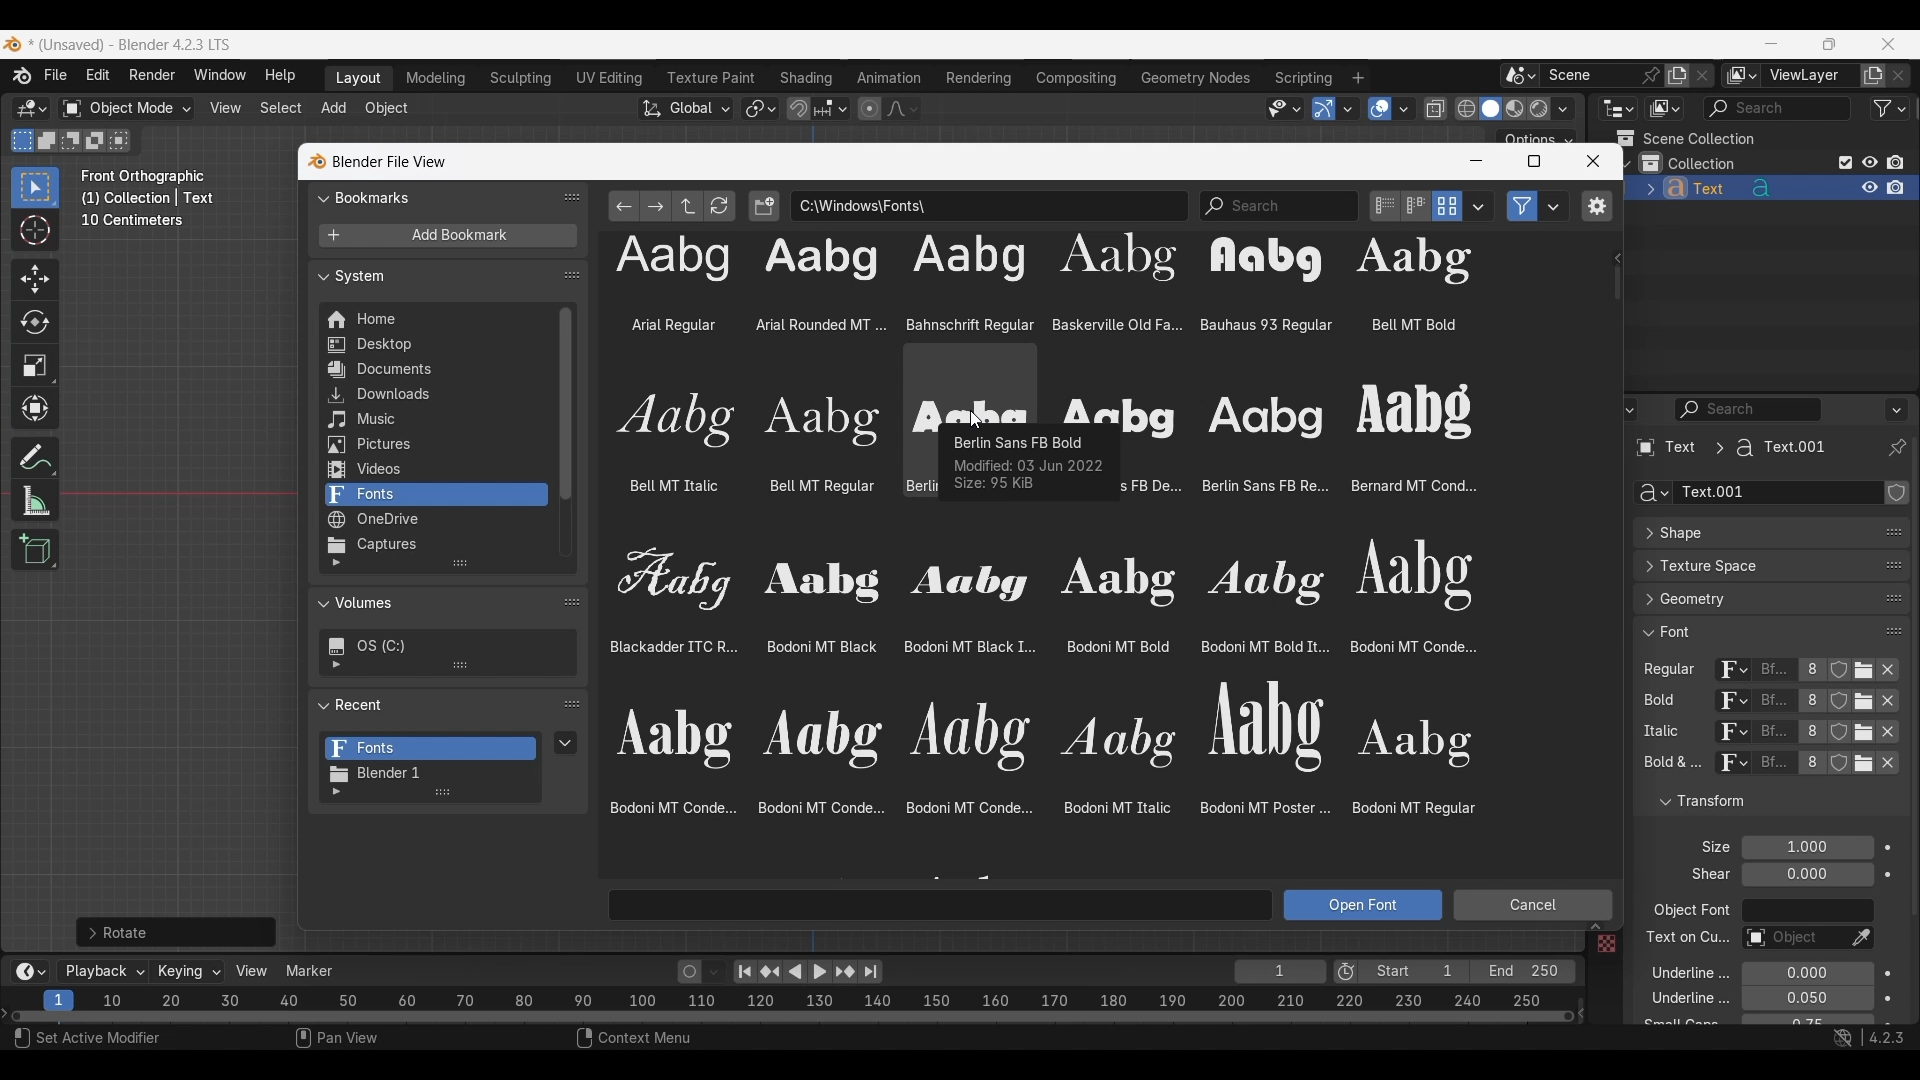 The image size is (1920, 1080). I want to click on Pictures folder, so click(434, 445).